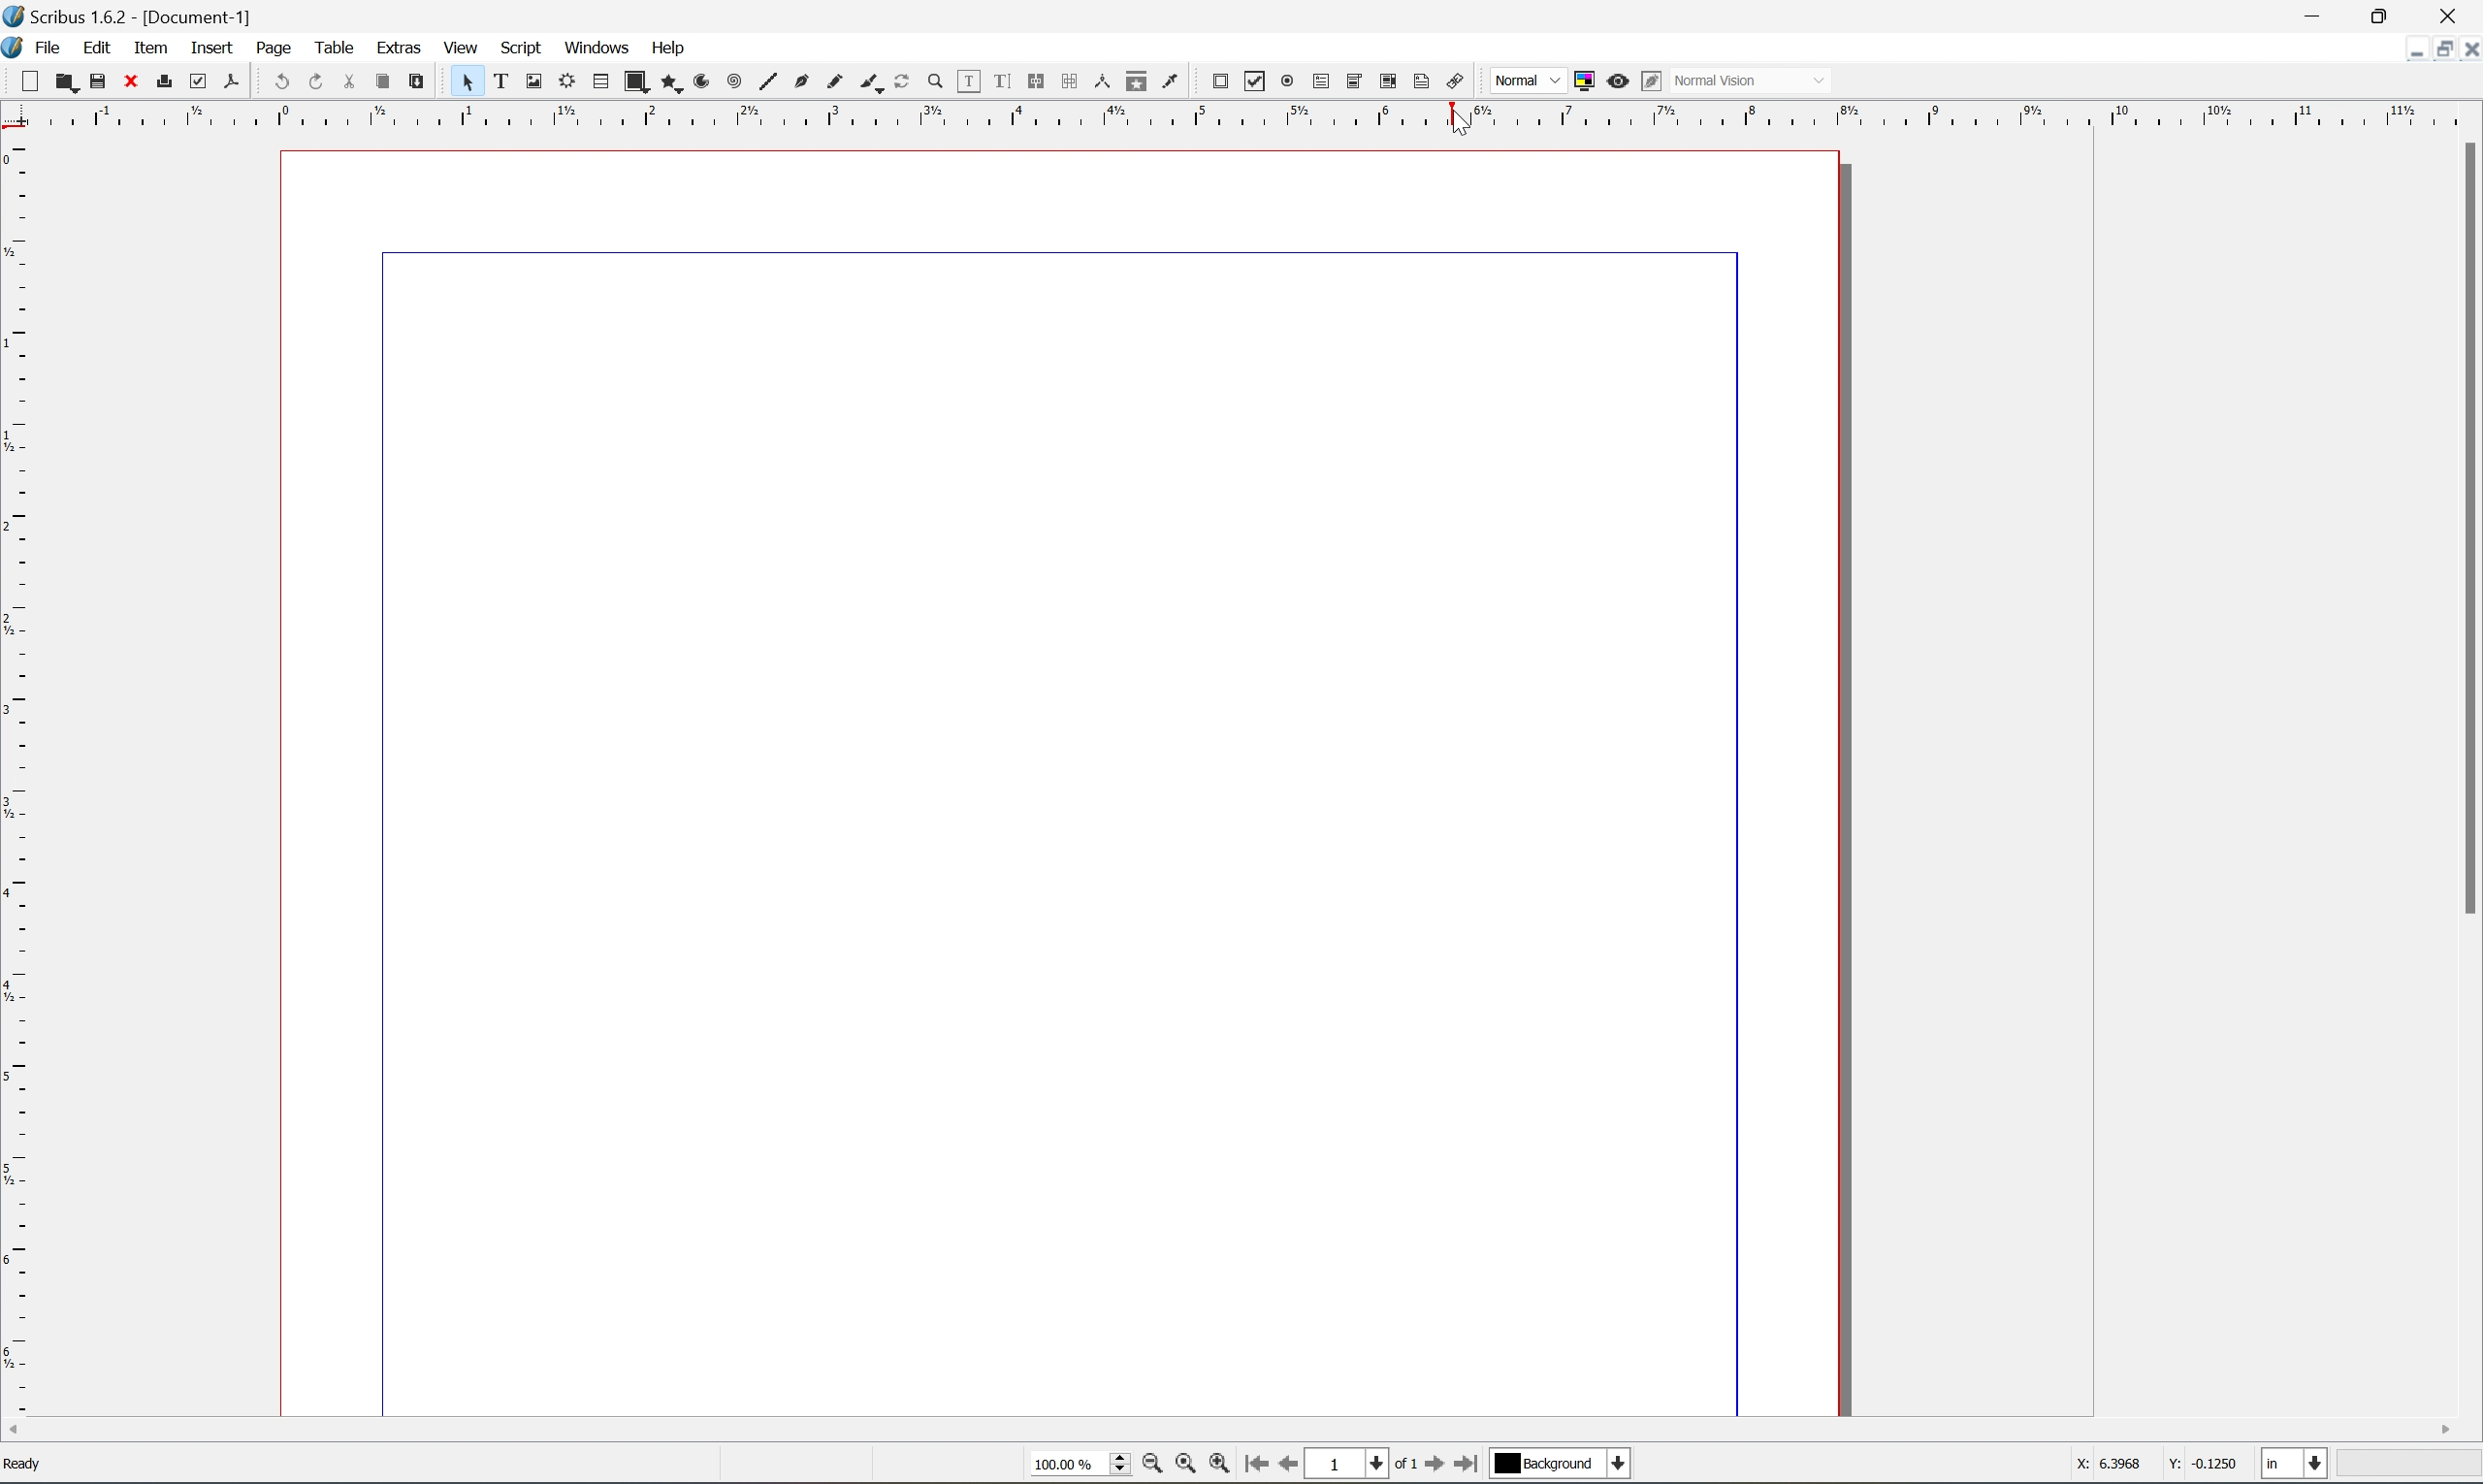  I want to click on arc, so click(702, 81).